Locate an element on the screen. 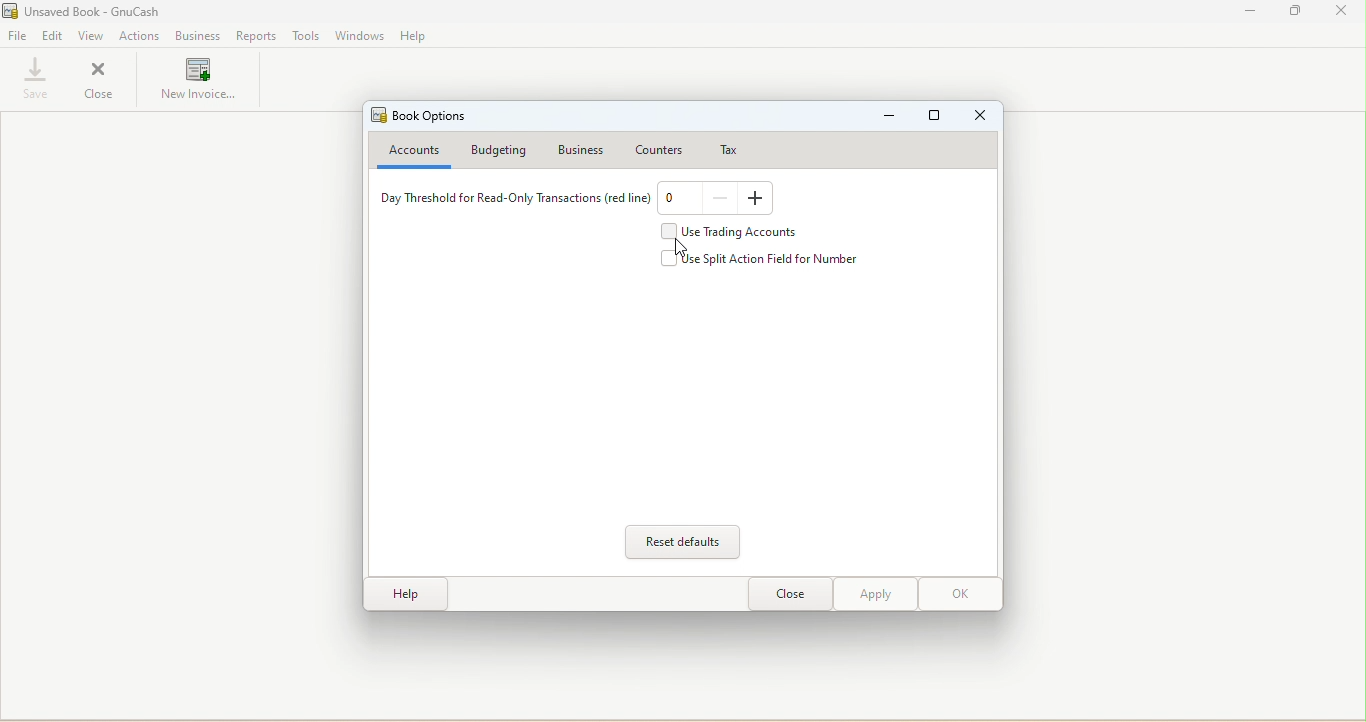 The width and height of the screenshot is (1366, 722). Use trading accounts is located at coordinates (737, 232).